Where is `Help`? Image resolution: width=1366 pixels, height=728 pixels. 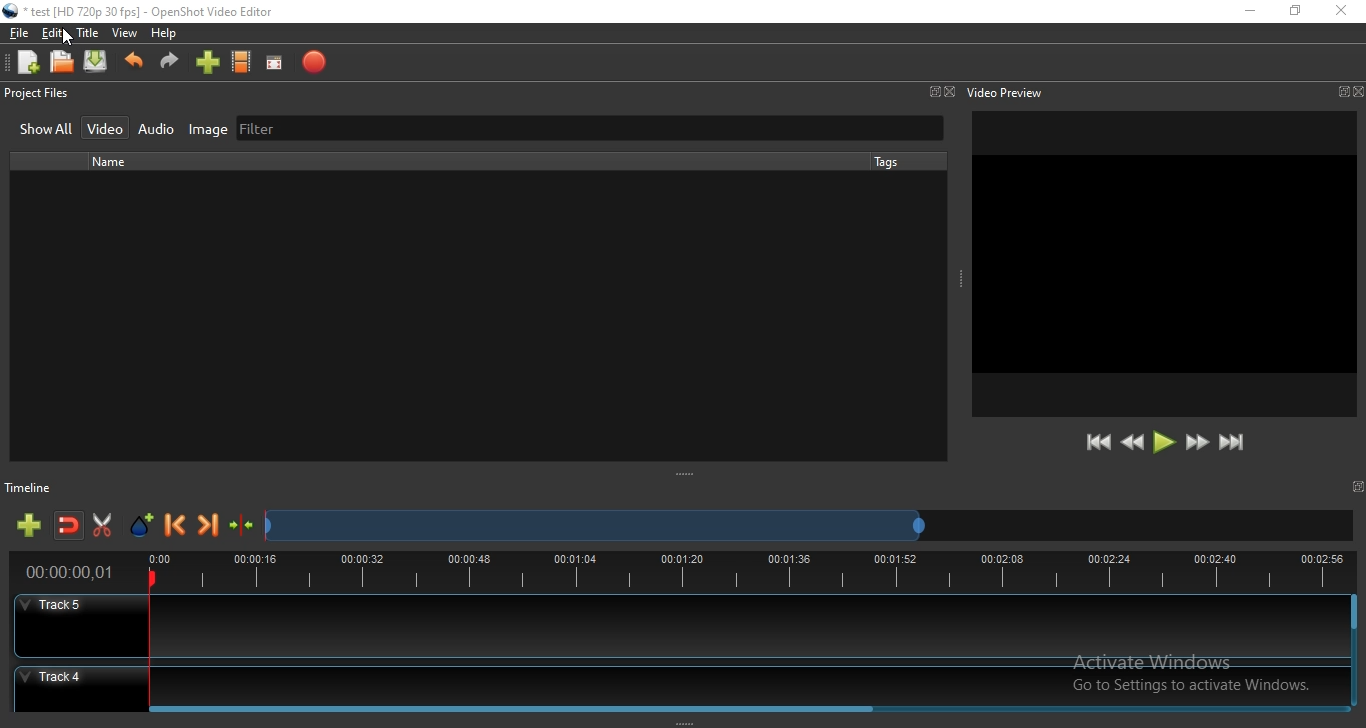
Help is located at coordinates (168, 35).